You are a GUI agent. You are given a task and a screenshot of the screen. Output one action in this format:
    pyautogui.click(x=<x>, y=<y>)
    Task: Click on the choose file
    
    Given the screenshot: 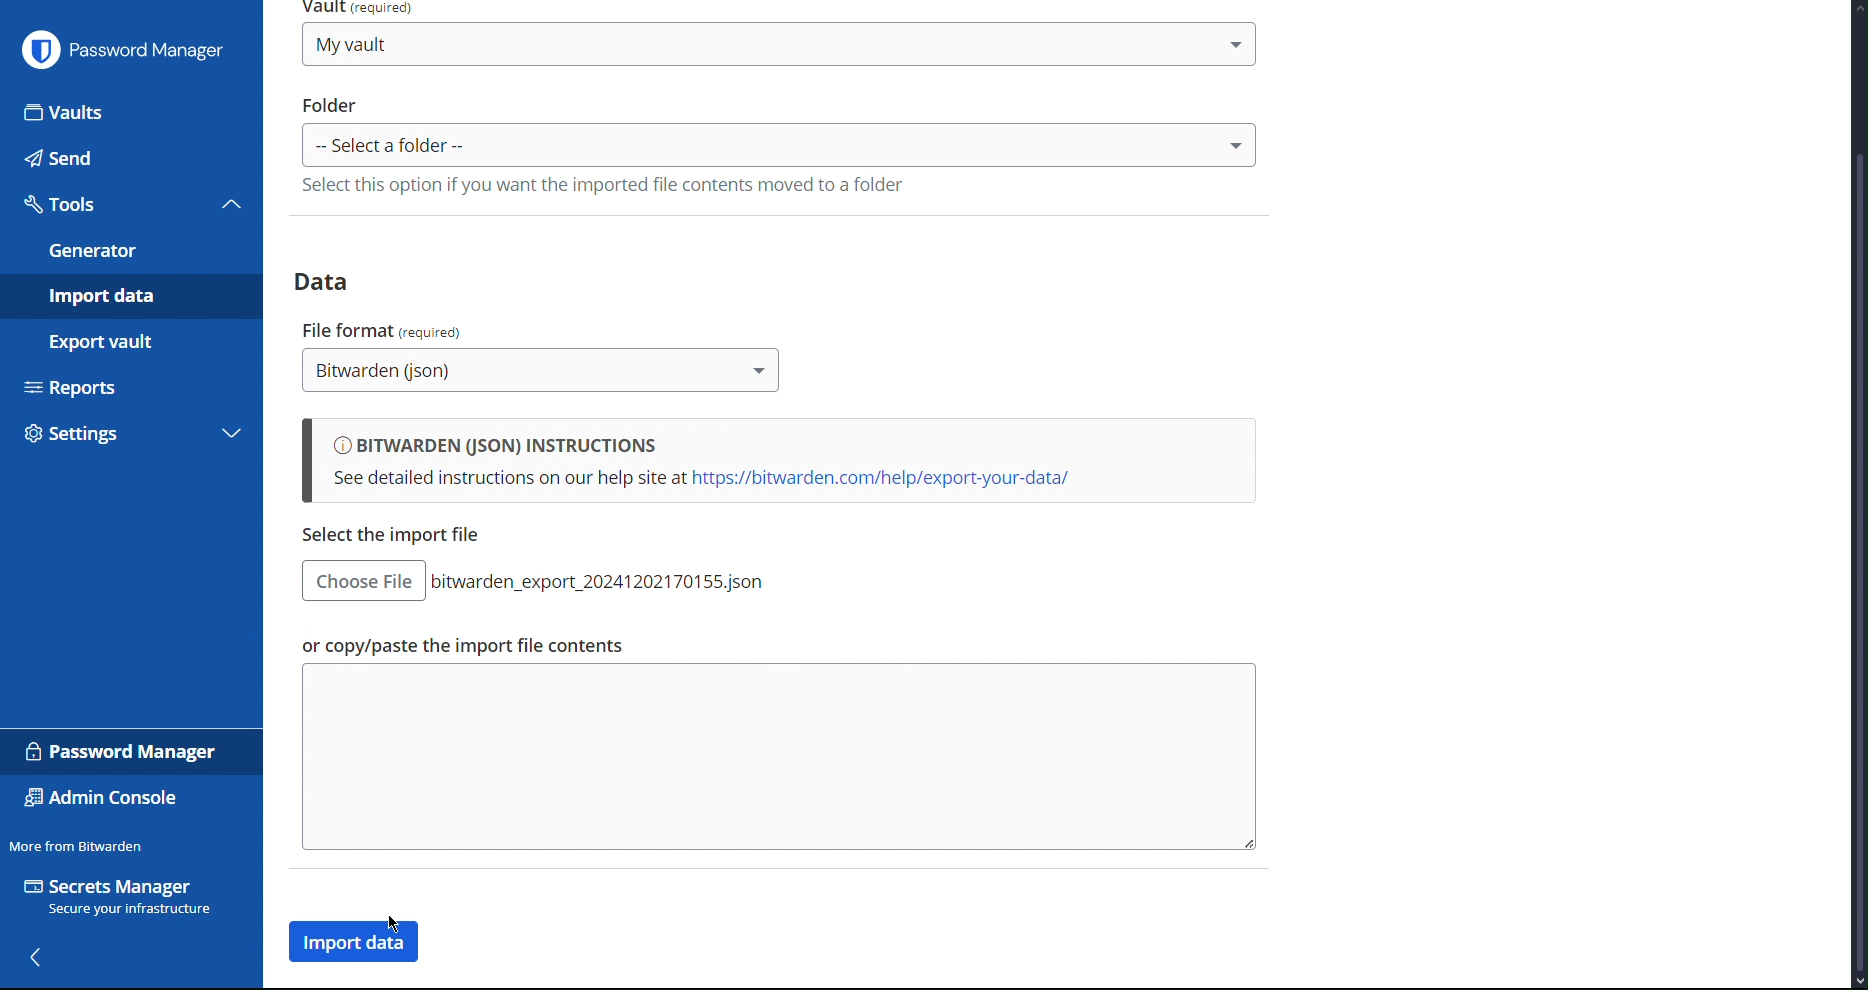 What is the action you would take?
    pyautogui.click(x=363, y=581)
    